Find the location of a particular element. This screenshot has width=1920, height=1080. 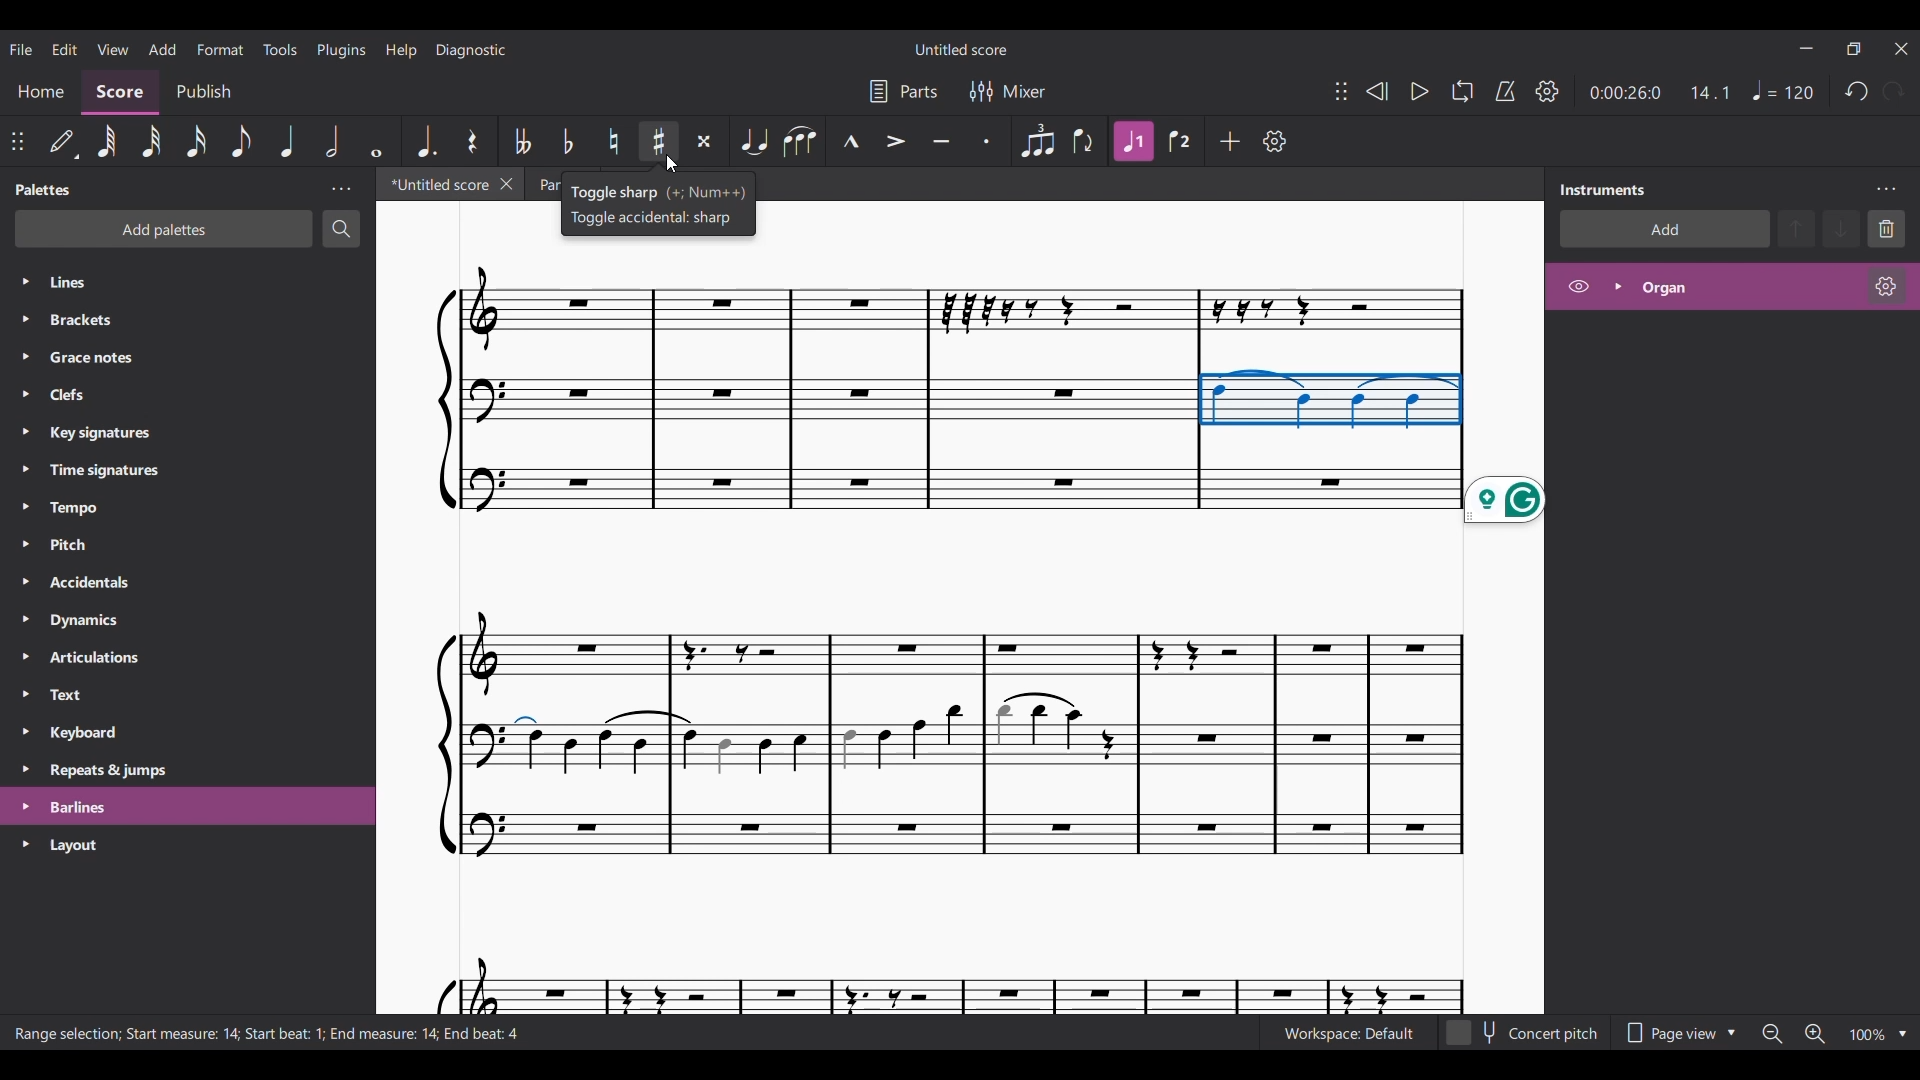

Undo is located at coordinates (1856, 92).